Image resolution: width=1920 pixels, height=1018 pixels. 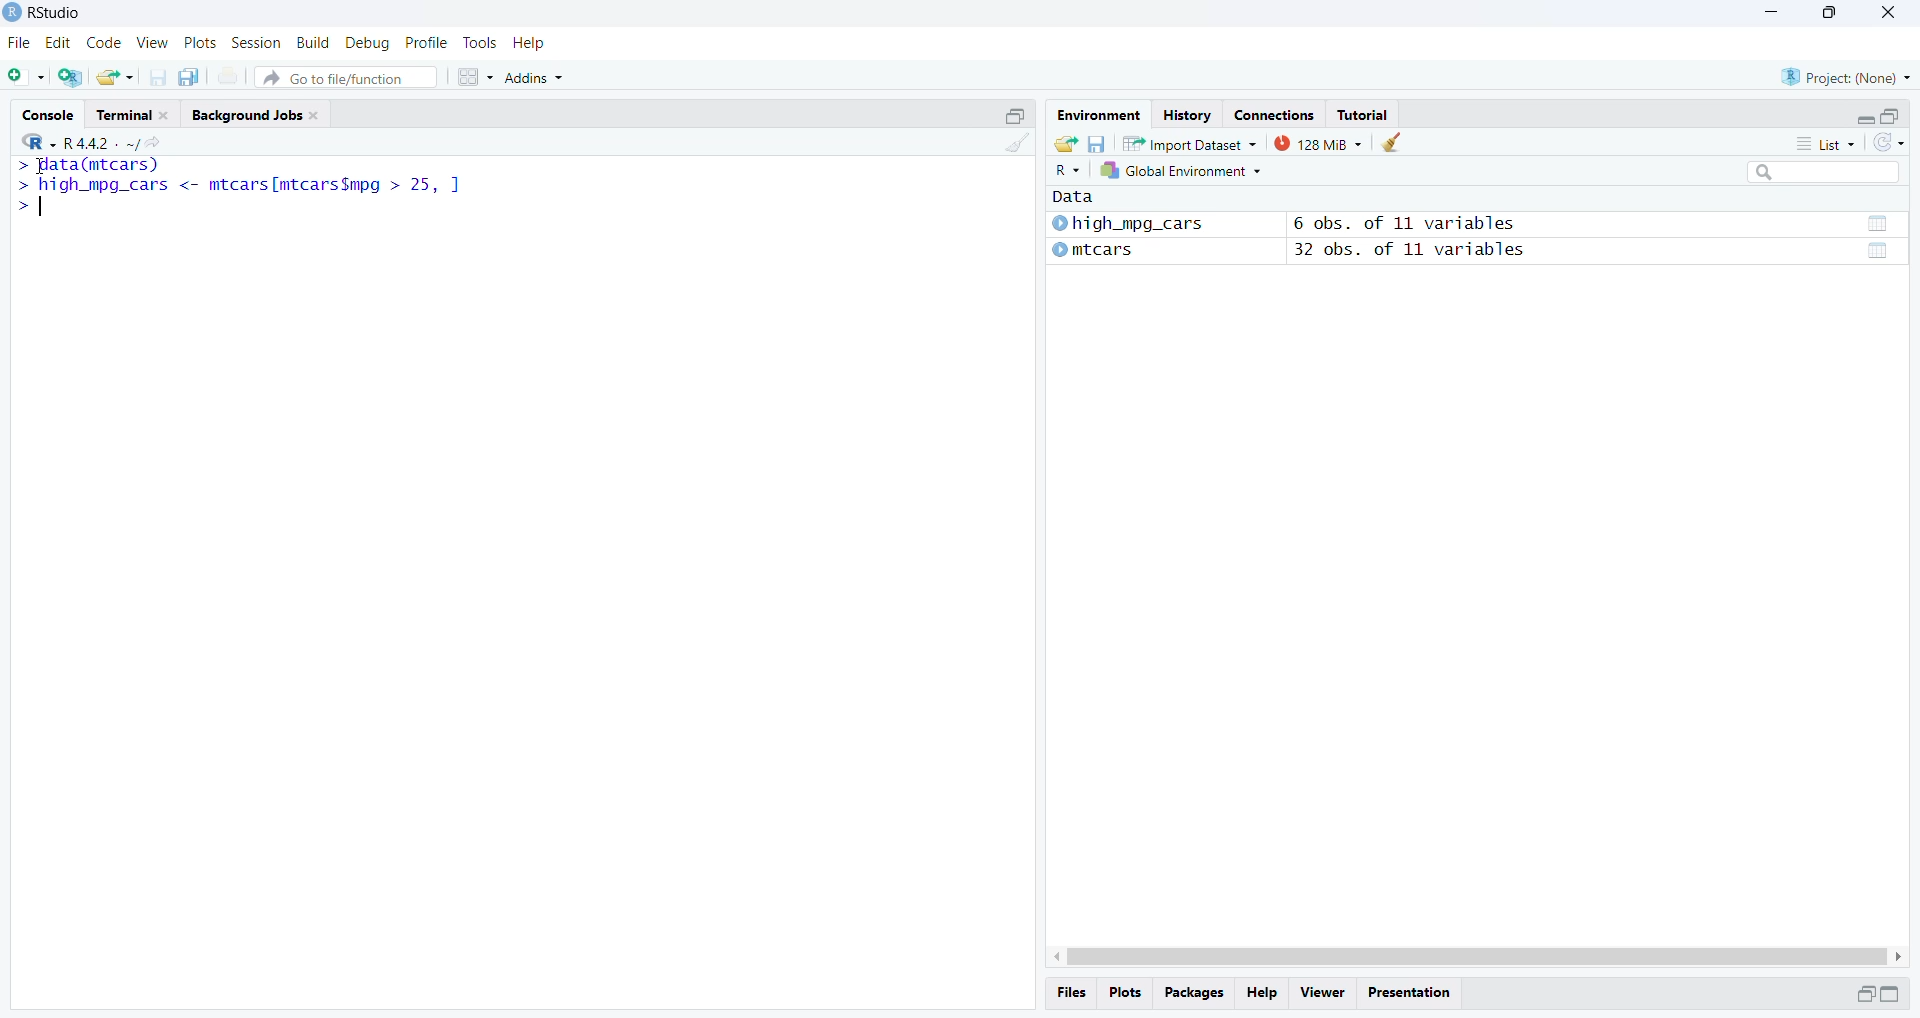 What do you see at coordinates (143, 143) in the screenshot?
I see `view current directory` at bounding box center [143, 143].